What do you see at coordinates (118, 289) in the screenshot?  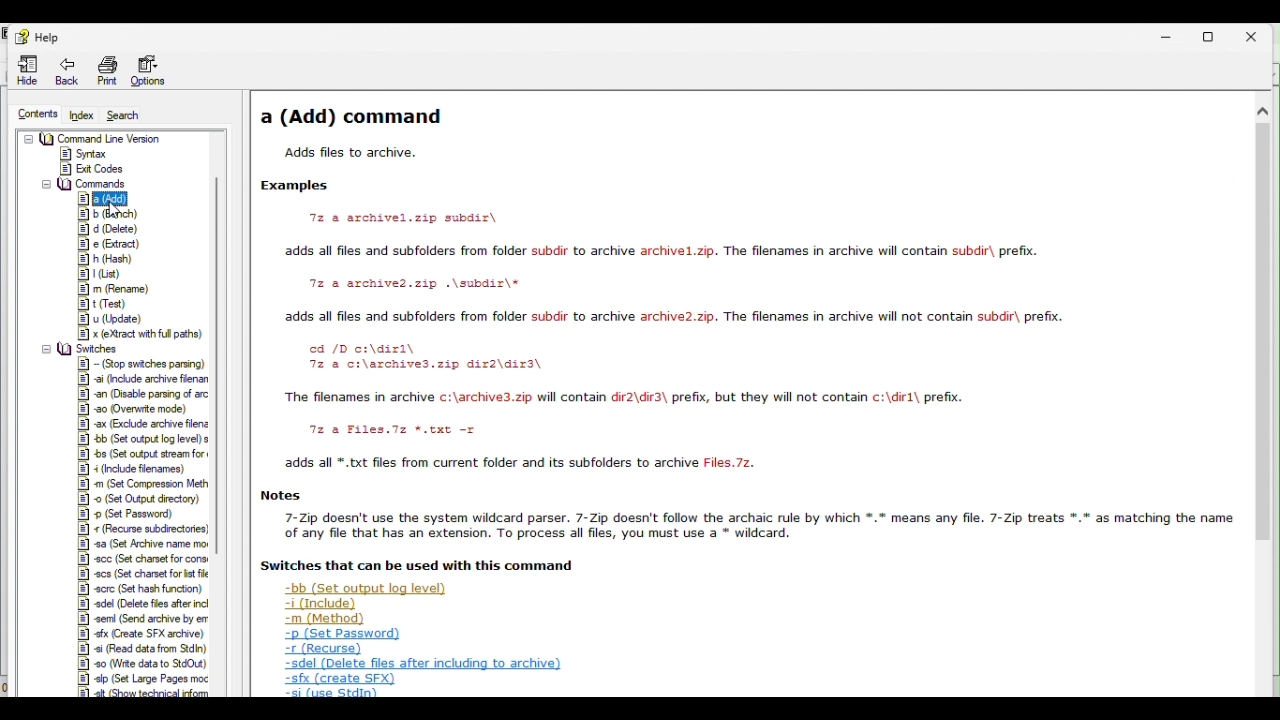 I see `m` at bounding box center [118, 289].